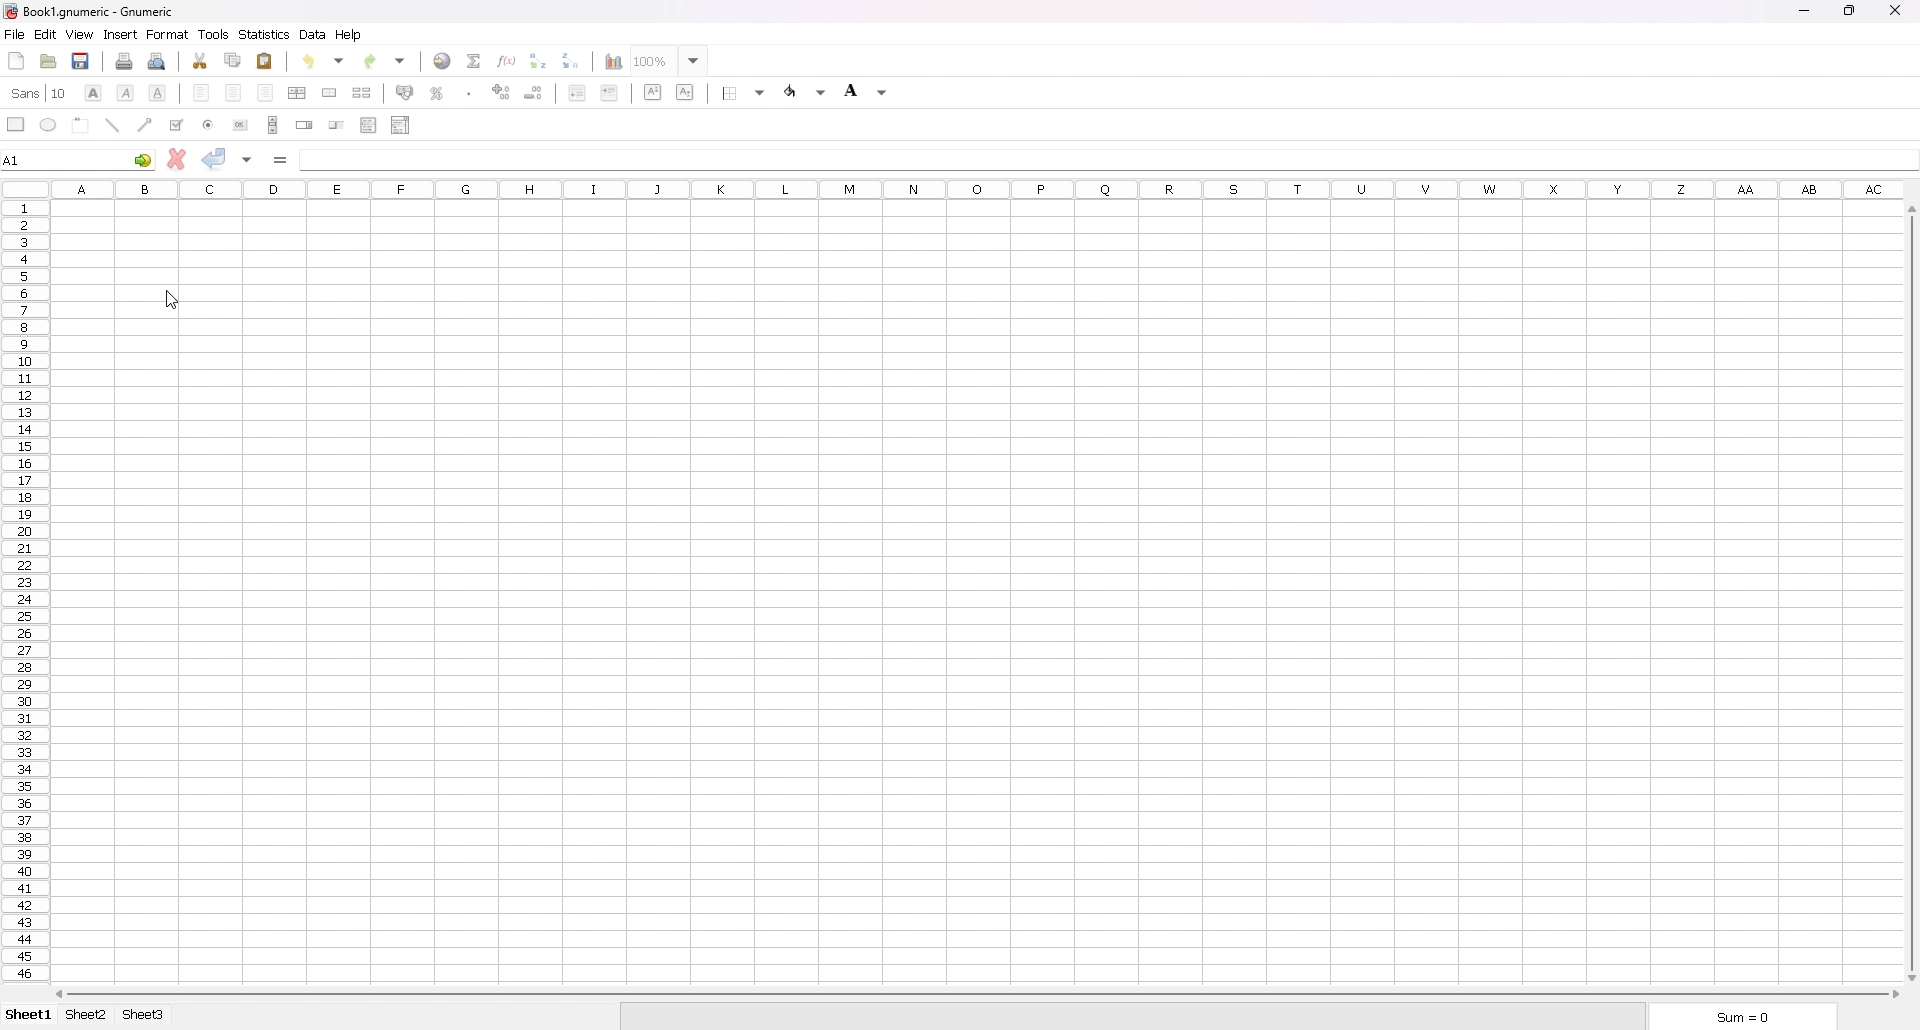 The width and height of the screenshot is (1920, 1030). Describe the element at coordinates (232, 61) in the screenshot. I see `copy` at that location.